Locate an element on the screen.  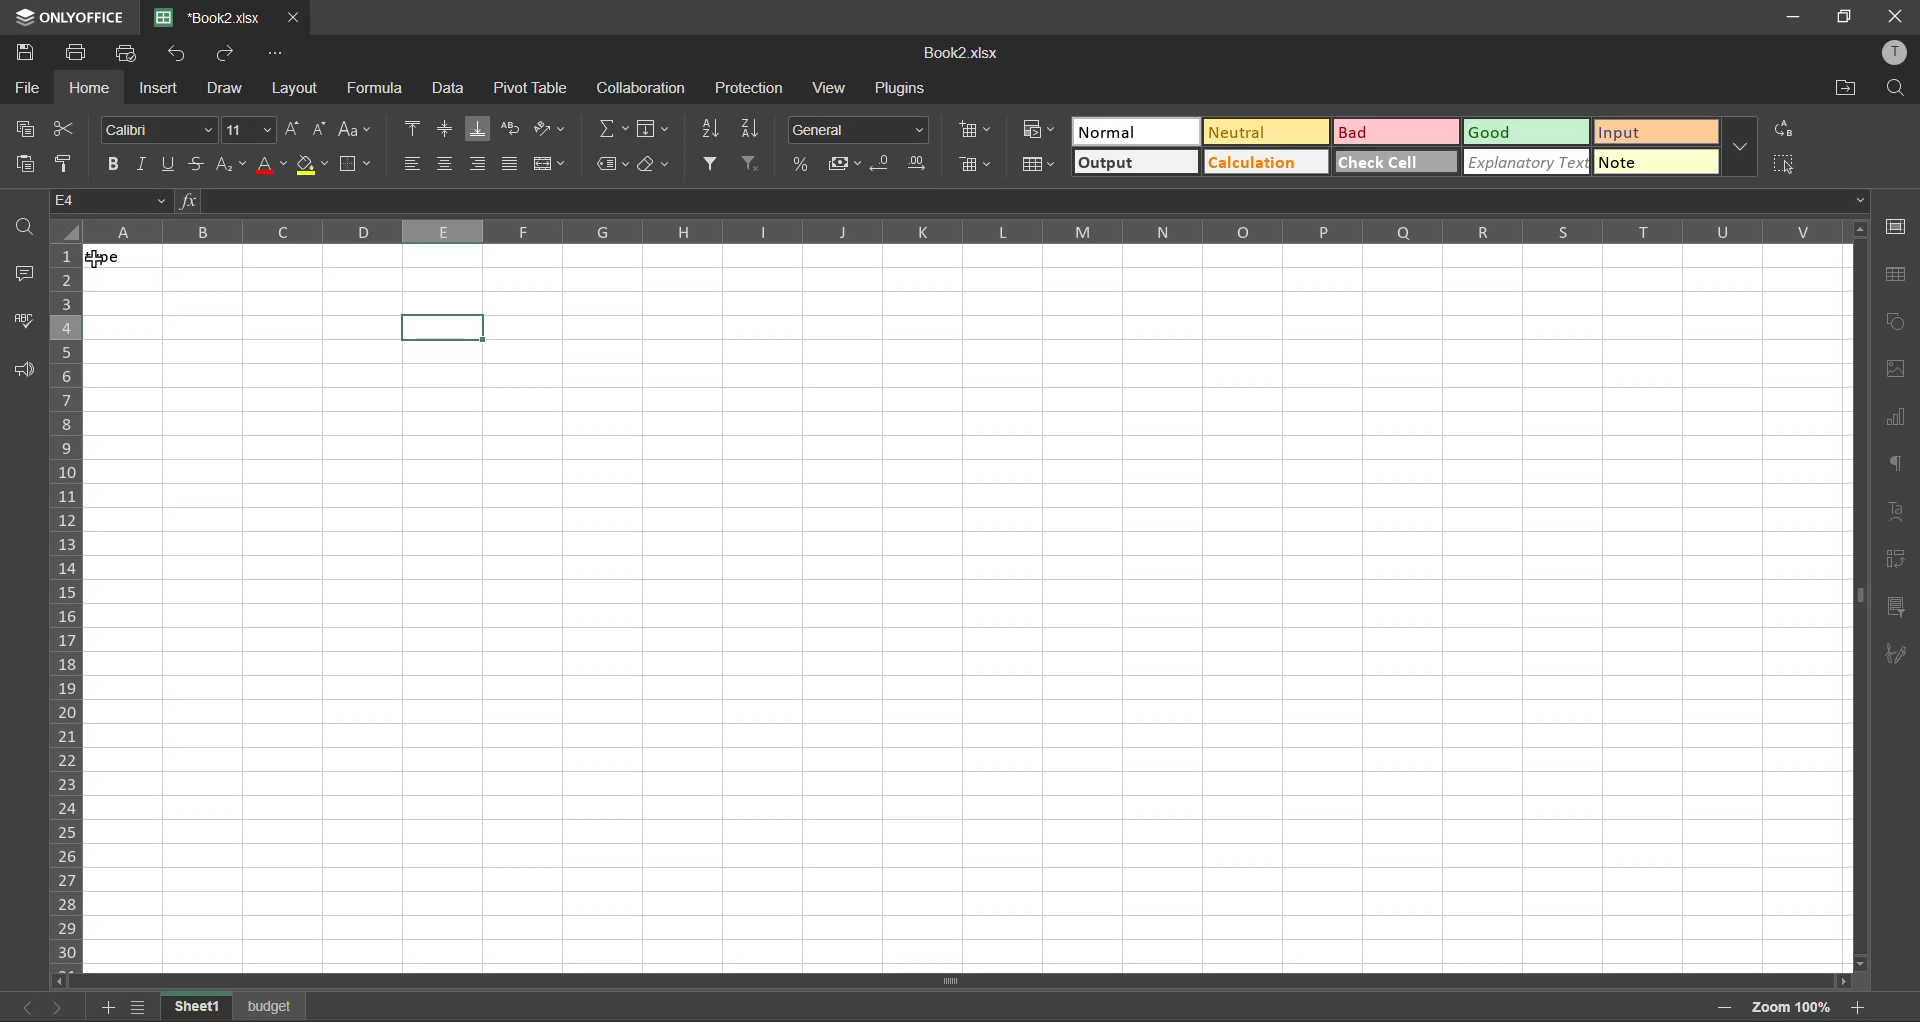
text is located at coordinates (1896, 510).